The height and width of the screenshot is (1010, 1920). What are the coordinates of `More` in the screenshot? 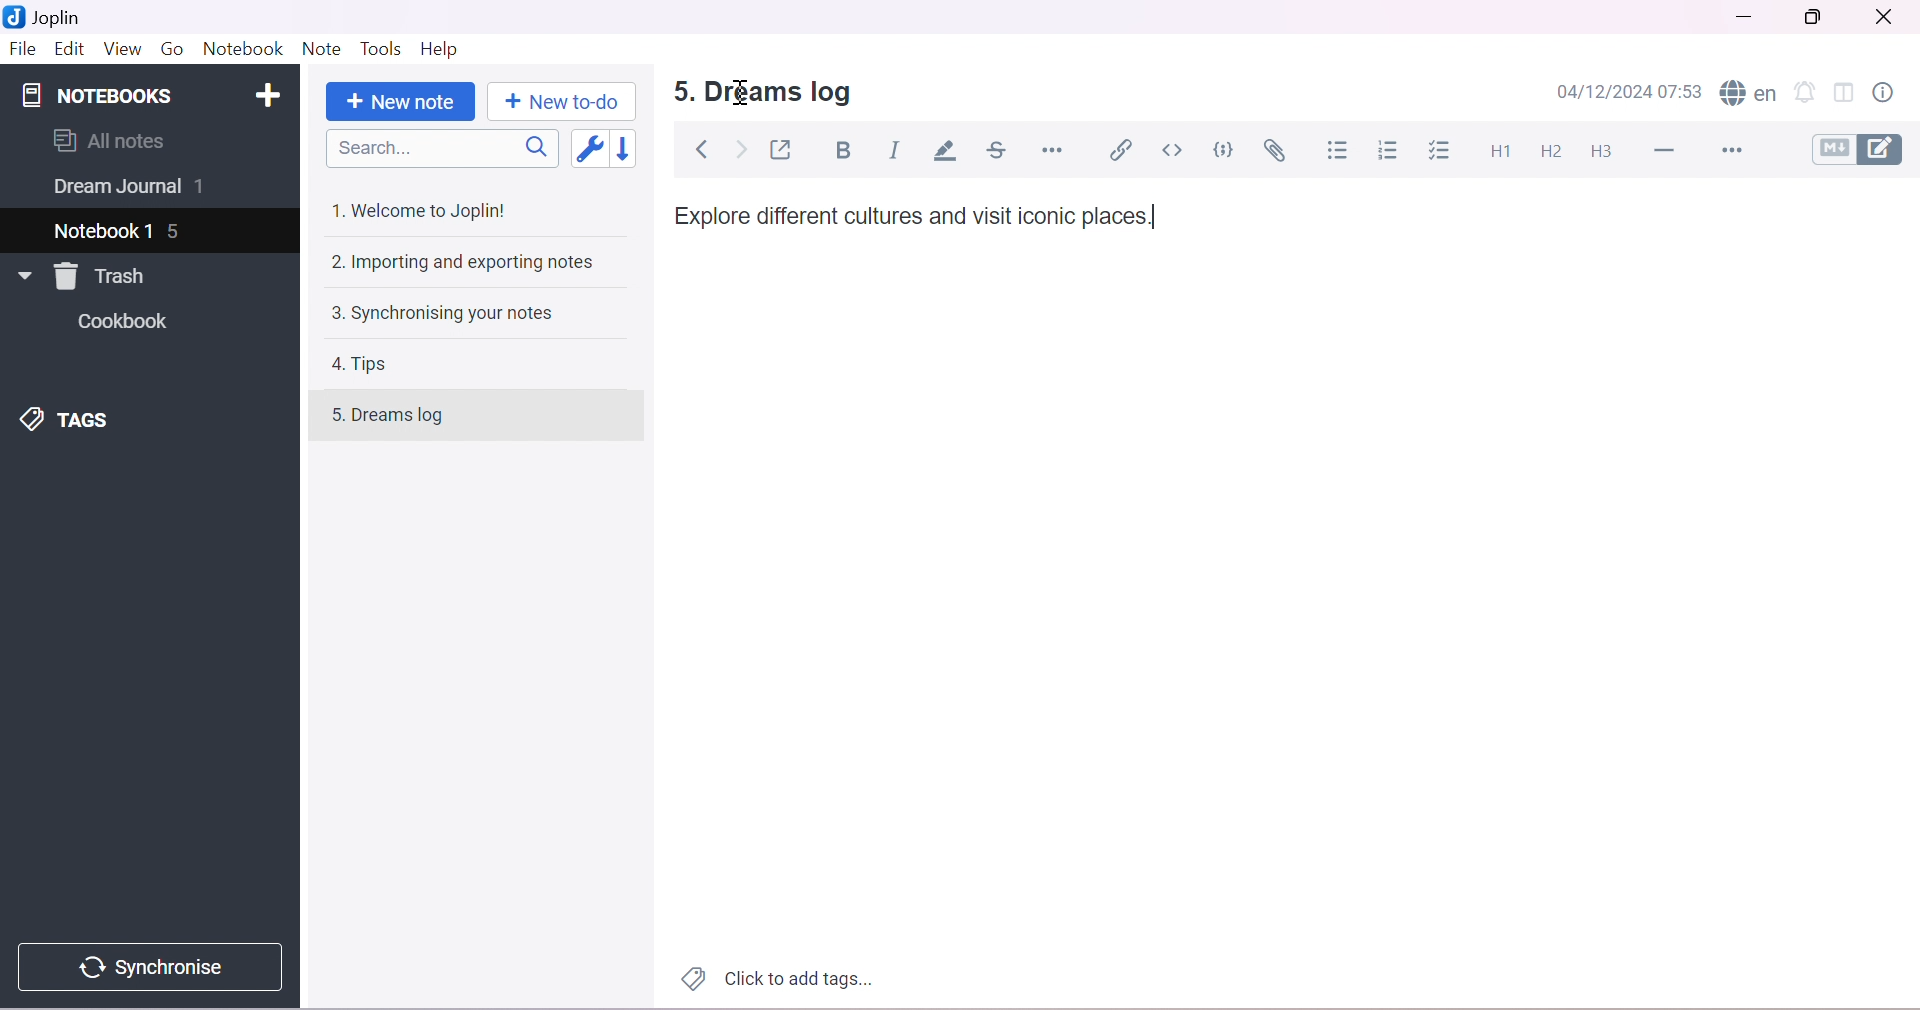 It's located at (1737, 152).